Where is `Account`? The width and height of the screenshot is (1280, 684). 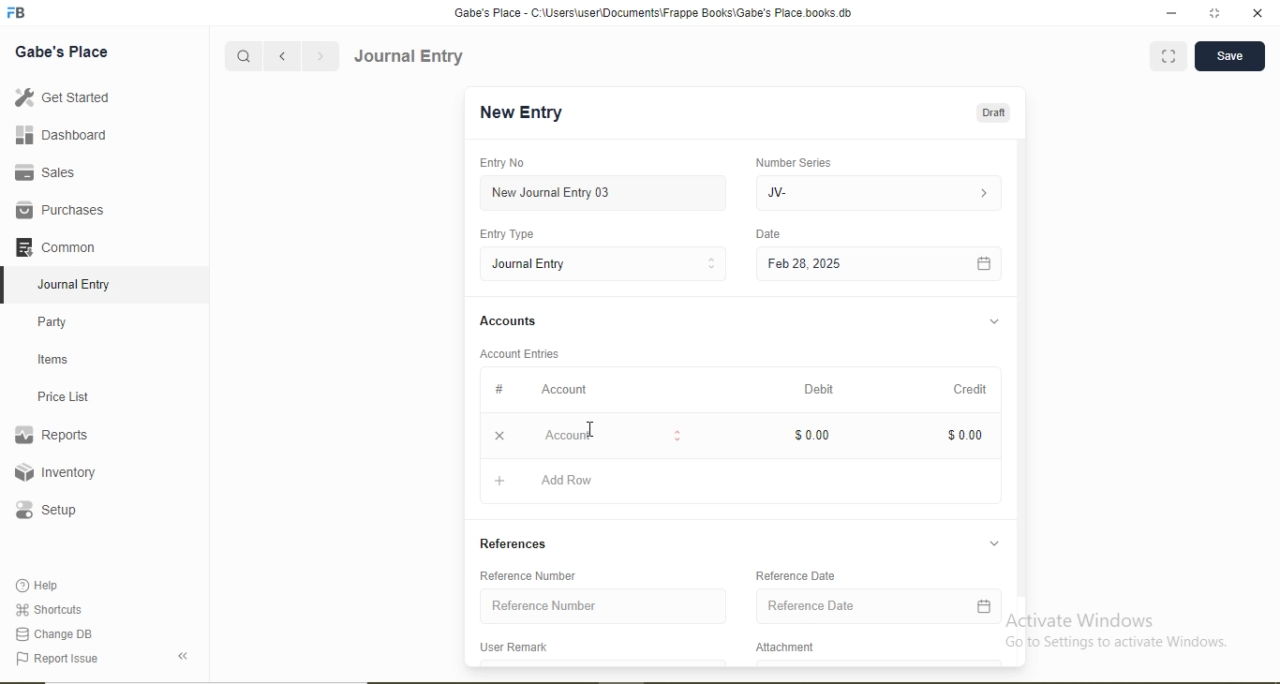
Account is located at coordinates (564, 390).